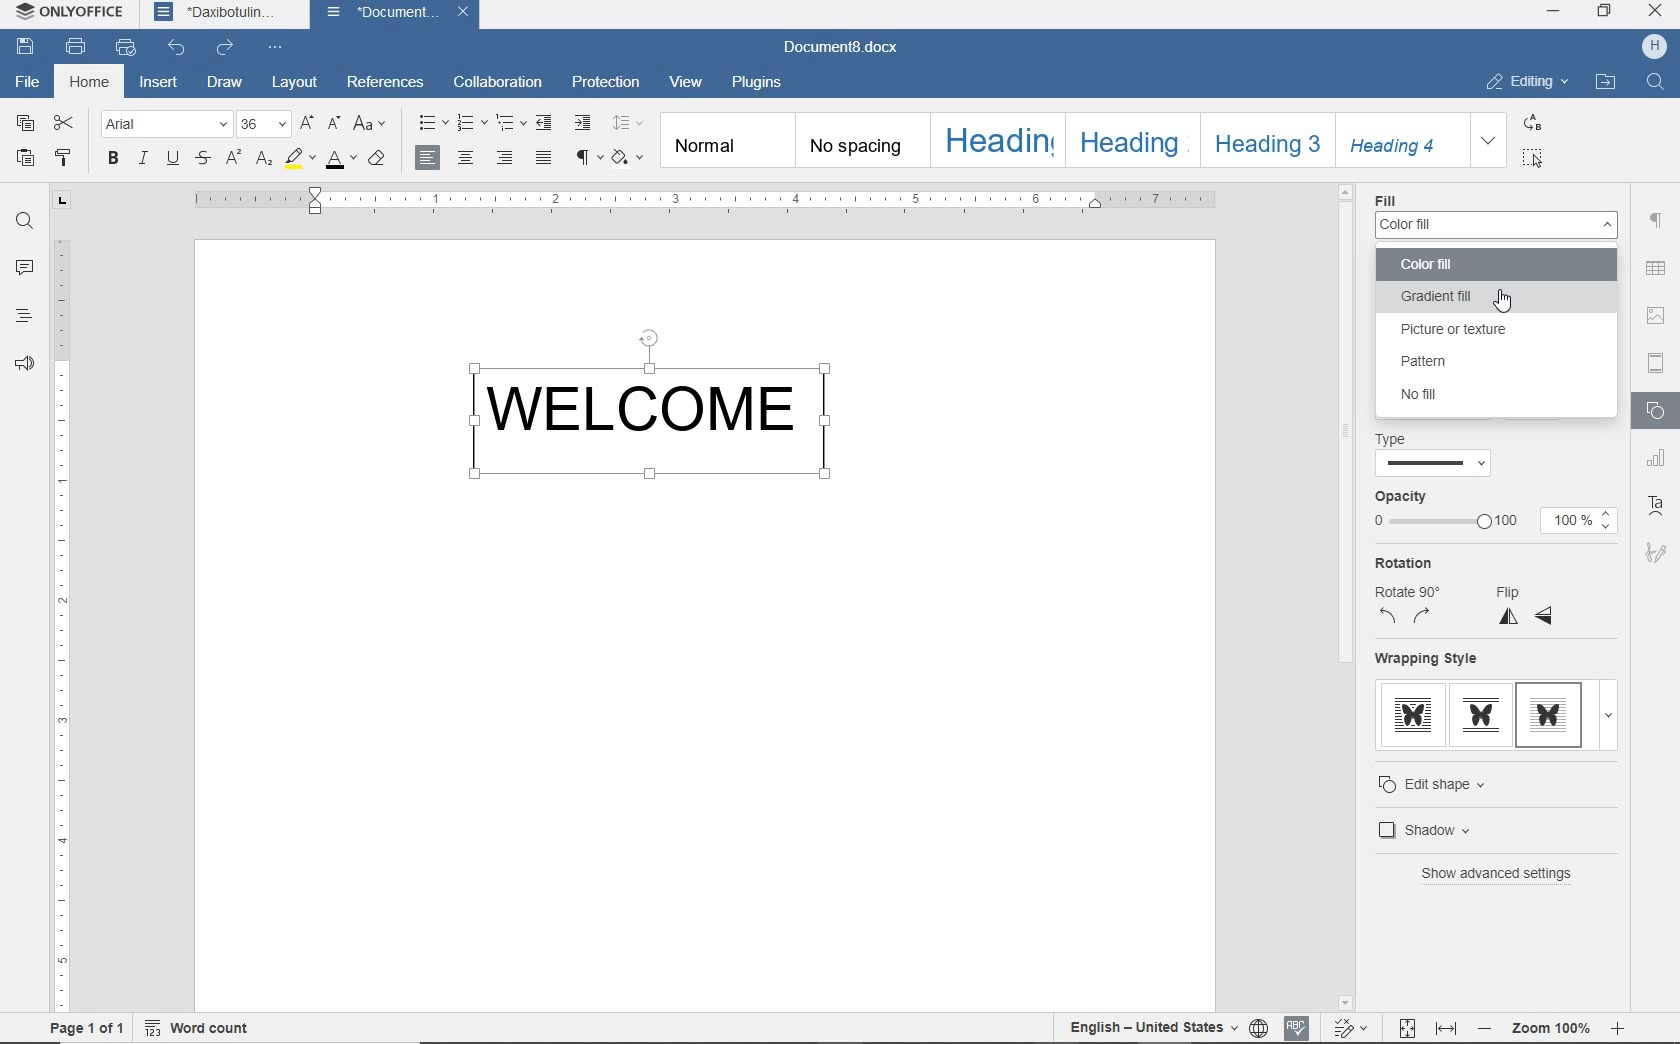 The image size is (1680, 1044). I want to click on ALIGN RIGHT, so click(505, 156).